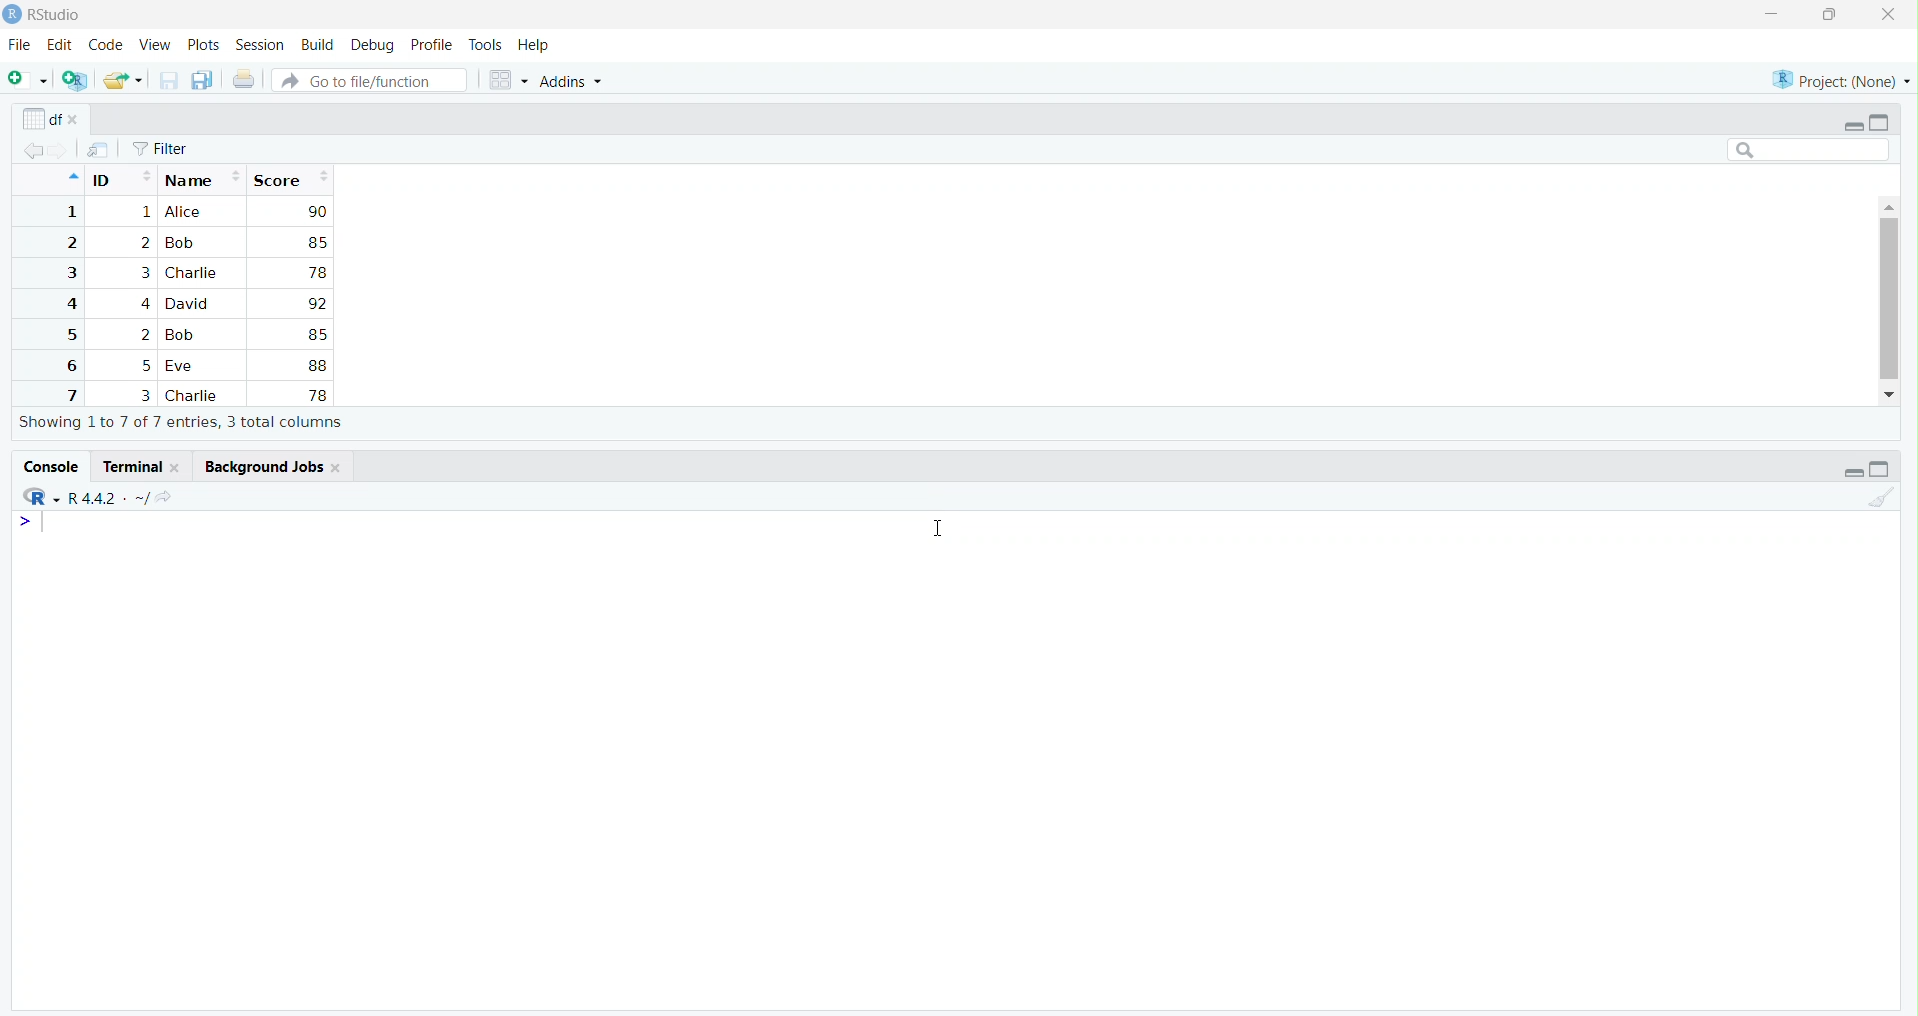 The width and height of the screenshot is (1918, 1016). What do you see at coordinates (62, 151) in the screenshot?
I see `forward` at bounding box center [62, 151].